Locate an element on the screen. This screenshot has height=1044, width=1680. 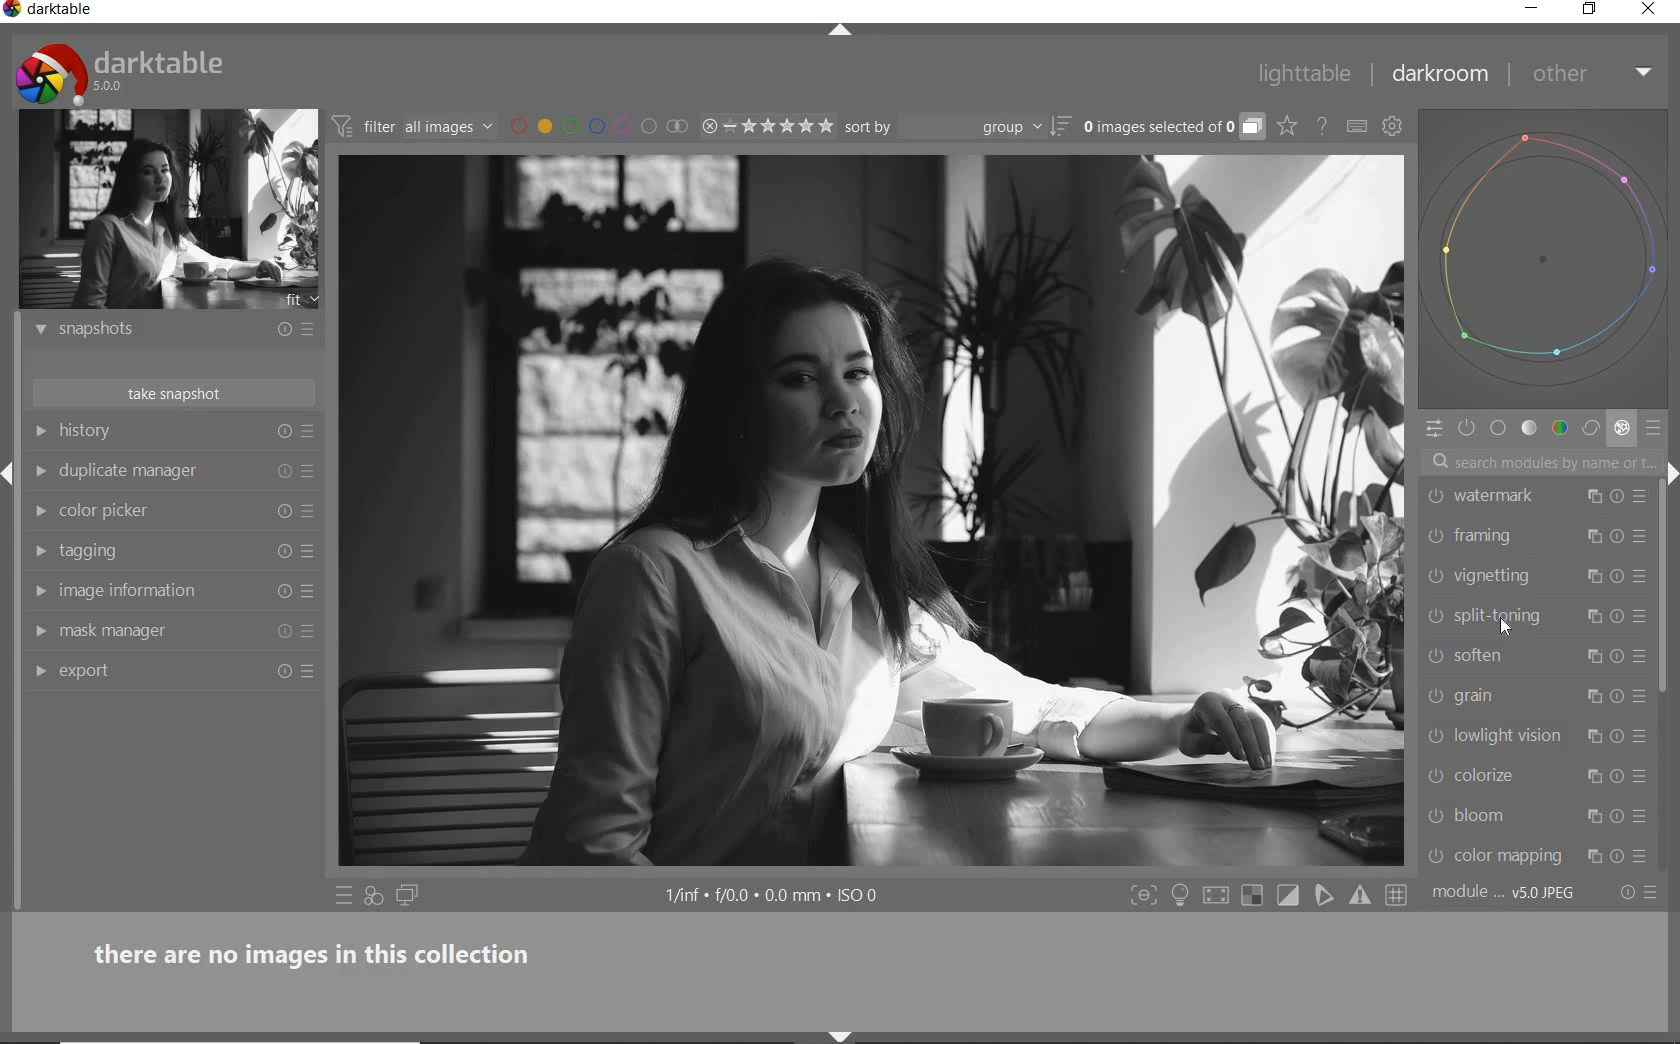
toggle high quality processing is located at coordinates (1218, 896).